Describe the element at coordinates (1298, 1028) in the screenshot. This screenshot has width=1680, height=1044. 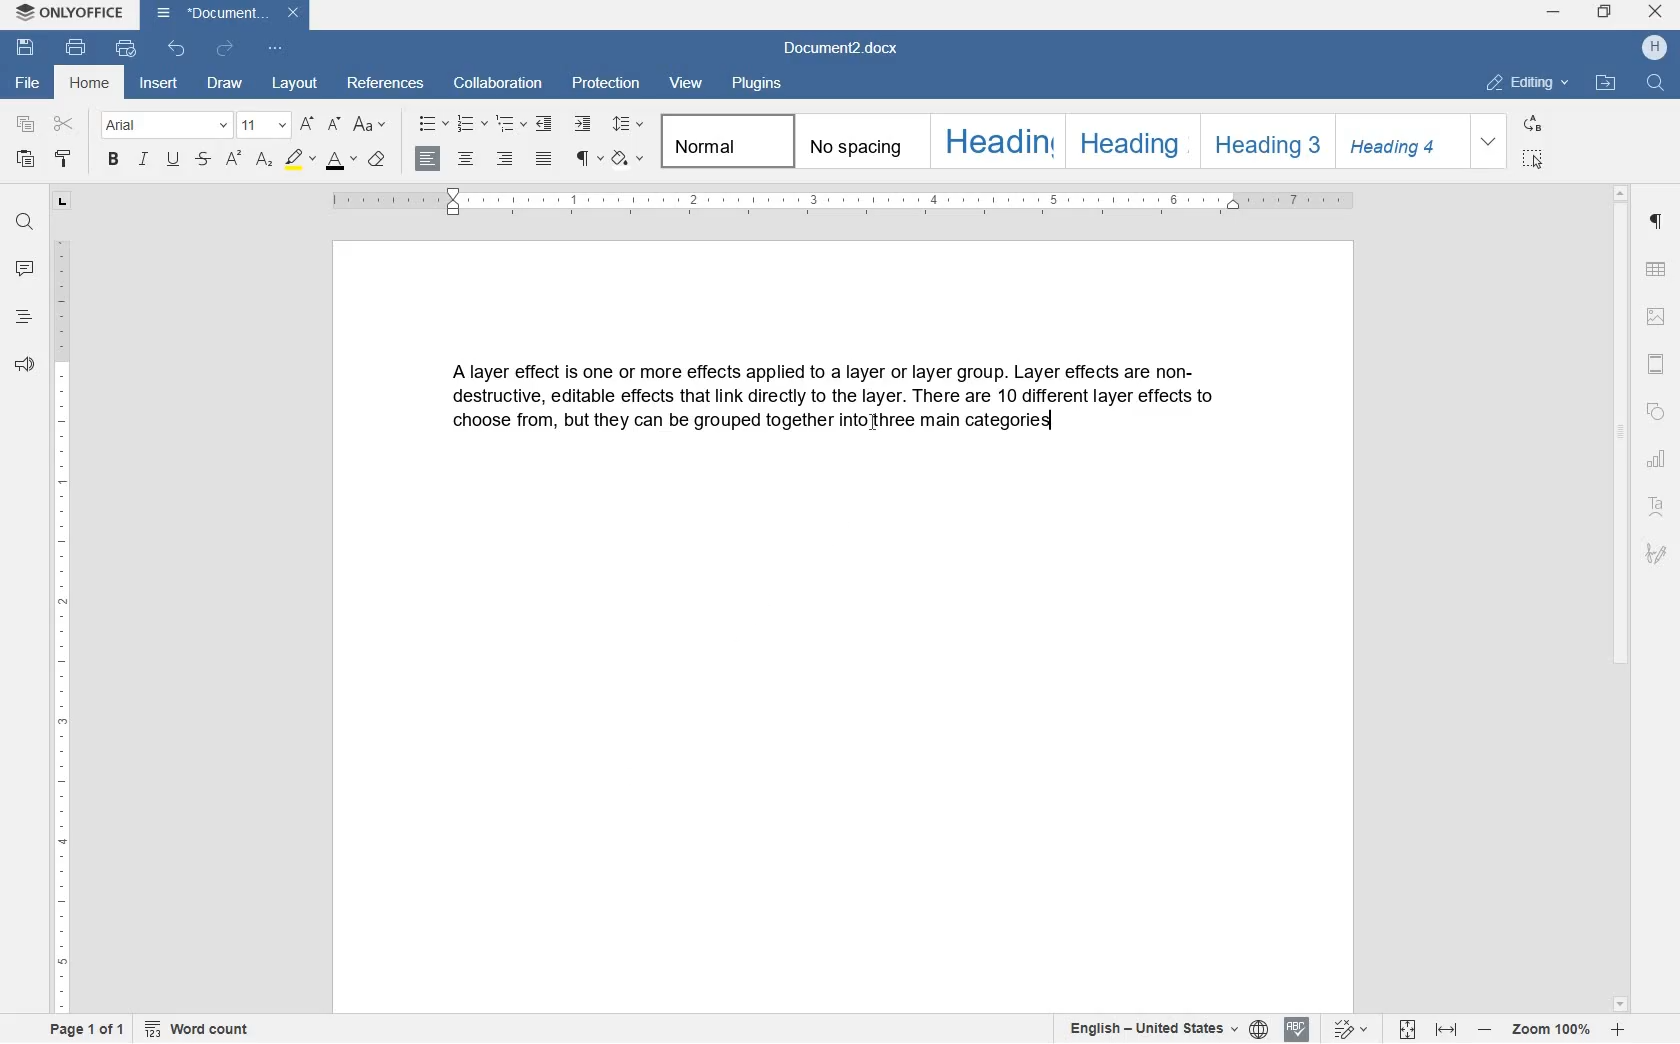
I see `spell checking` at that location.